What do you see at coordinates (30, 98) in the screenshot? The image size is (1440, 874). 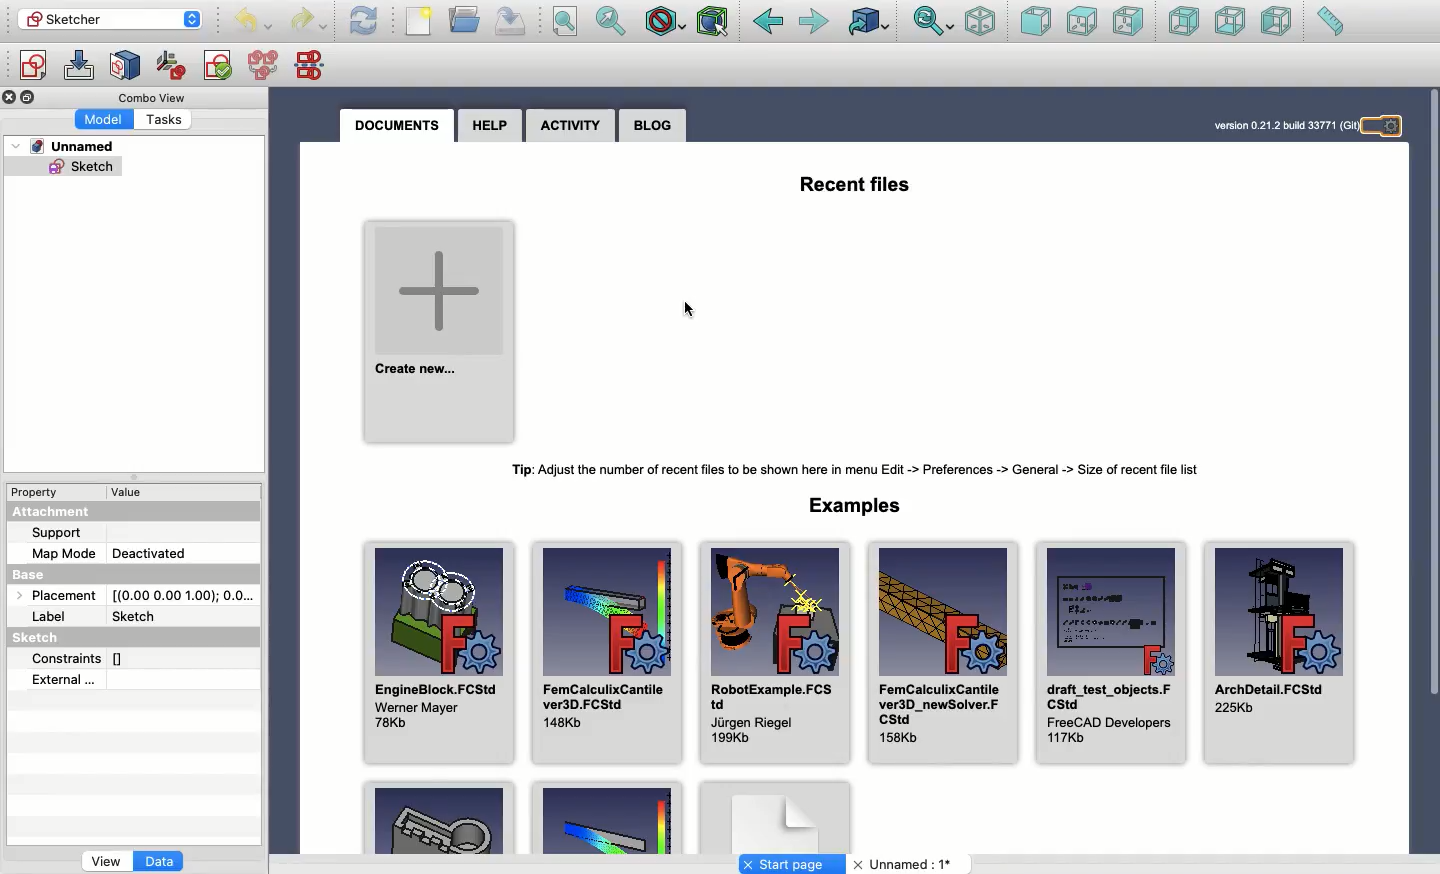 I see `Collapse` at bounding box center [30, 98].